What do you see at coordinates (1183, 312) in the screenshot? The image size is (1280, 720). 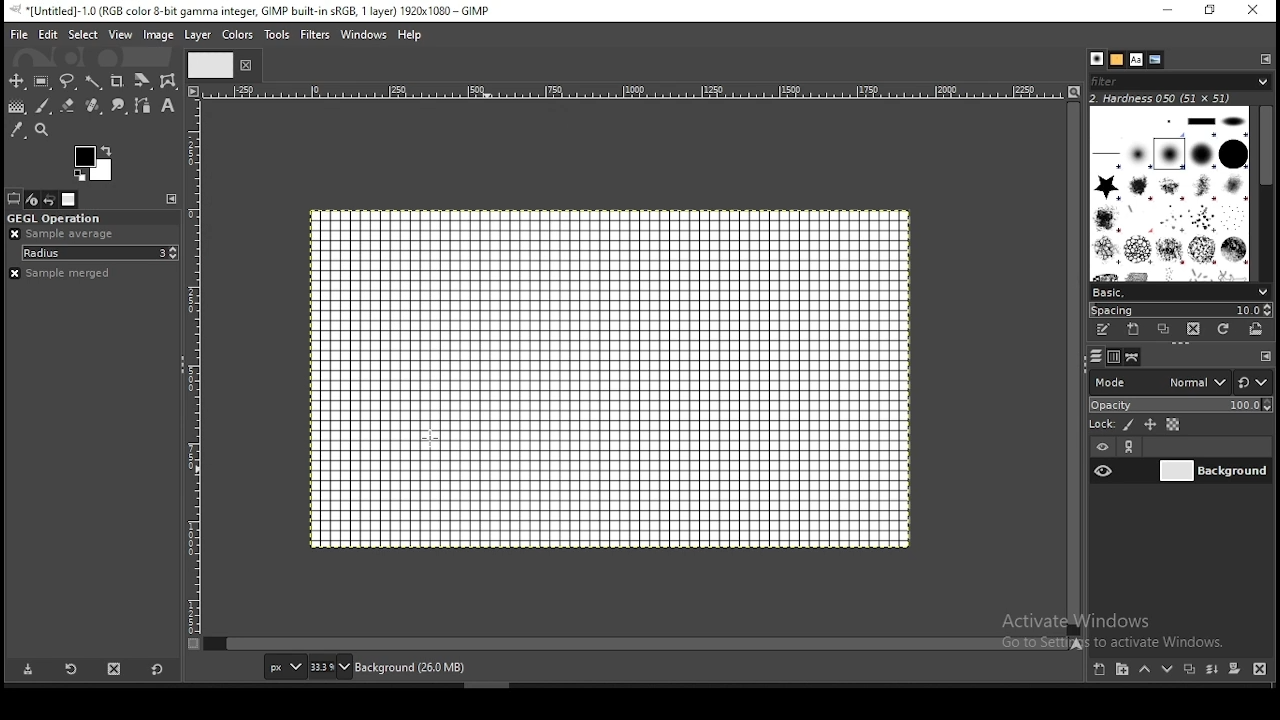 I see `spacing` at bounding box center [1183, 312].